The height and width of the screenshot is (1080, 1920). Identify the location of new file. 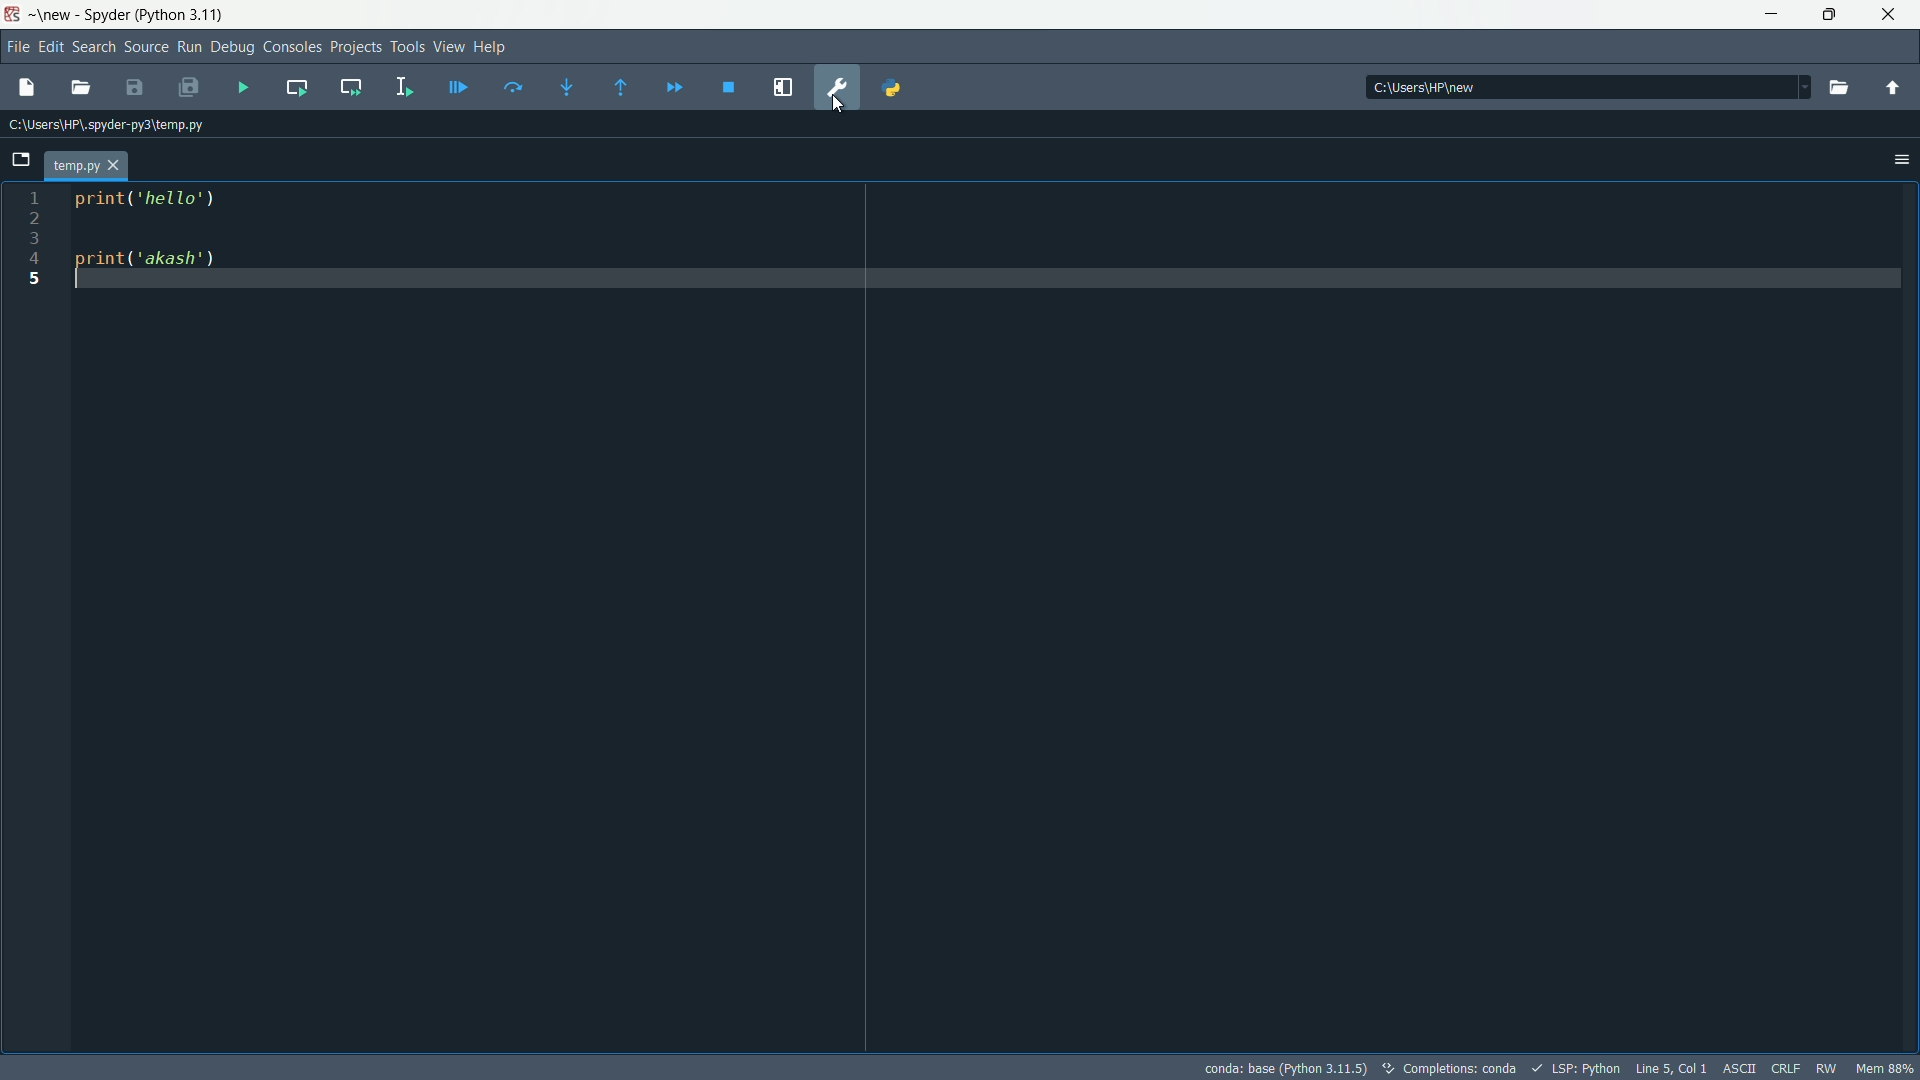
(26, 86).